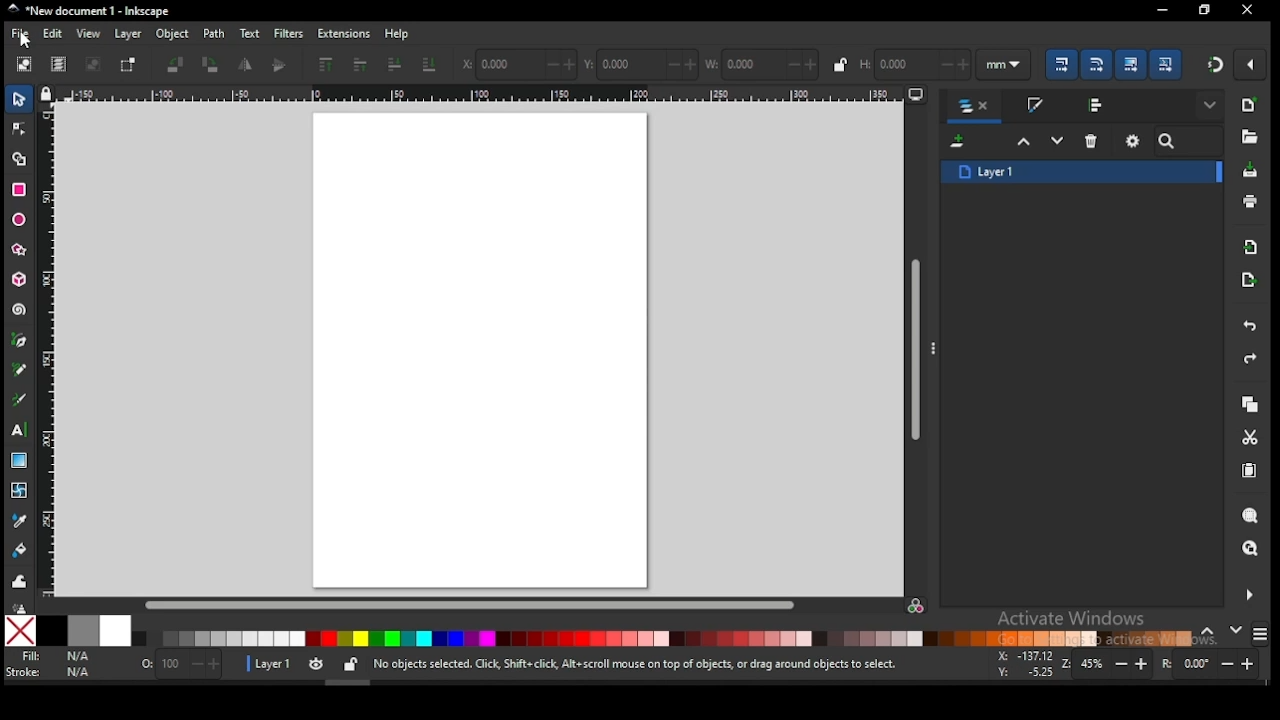 This screenshot has width=1280, height=720. I want to click on none, so click(20, 631).